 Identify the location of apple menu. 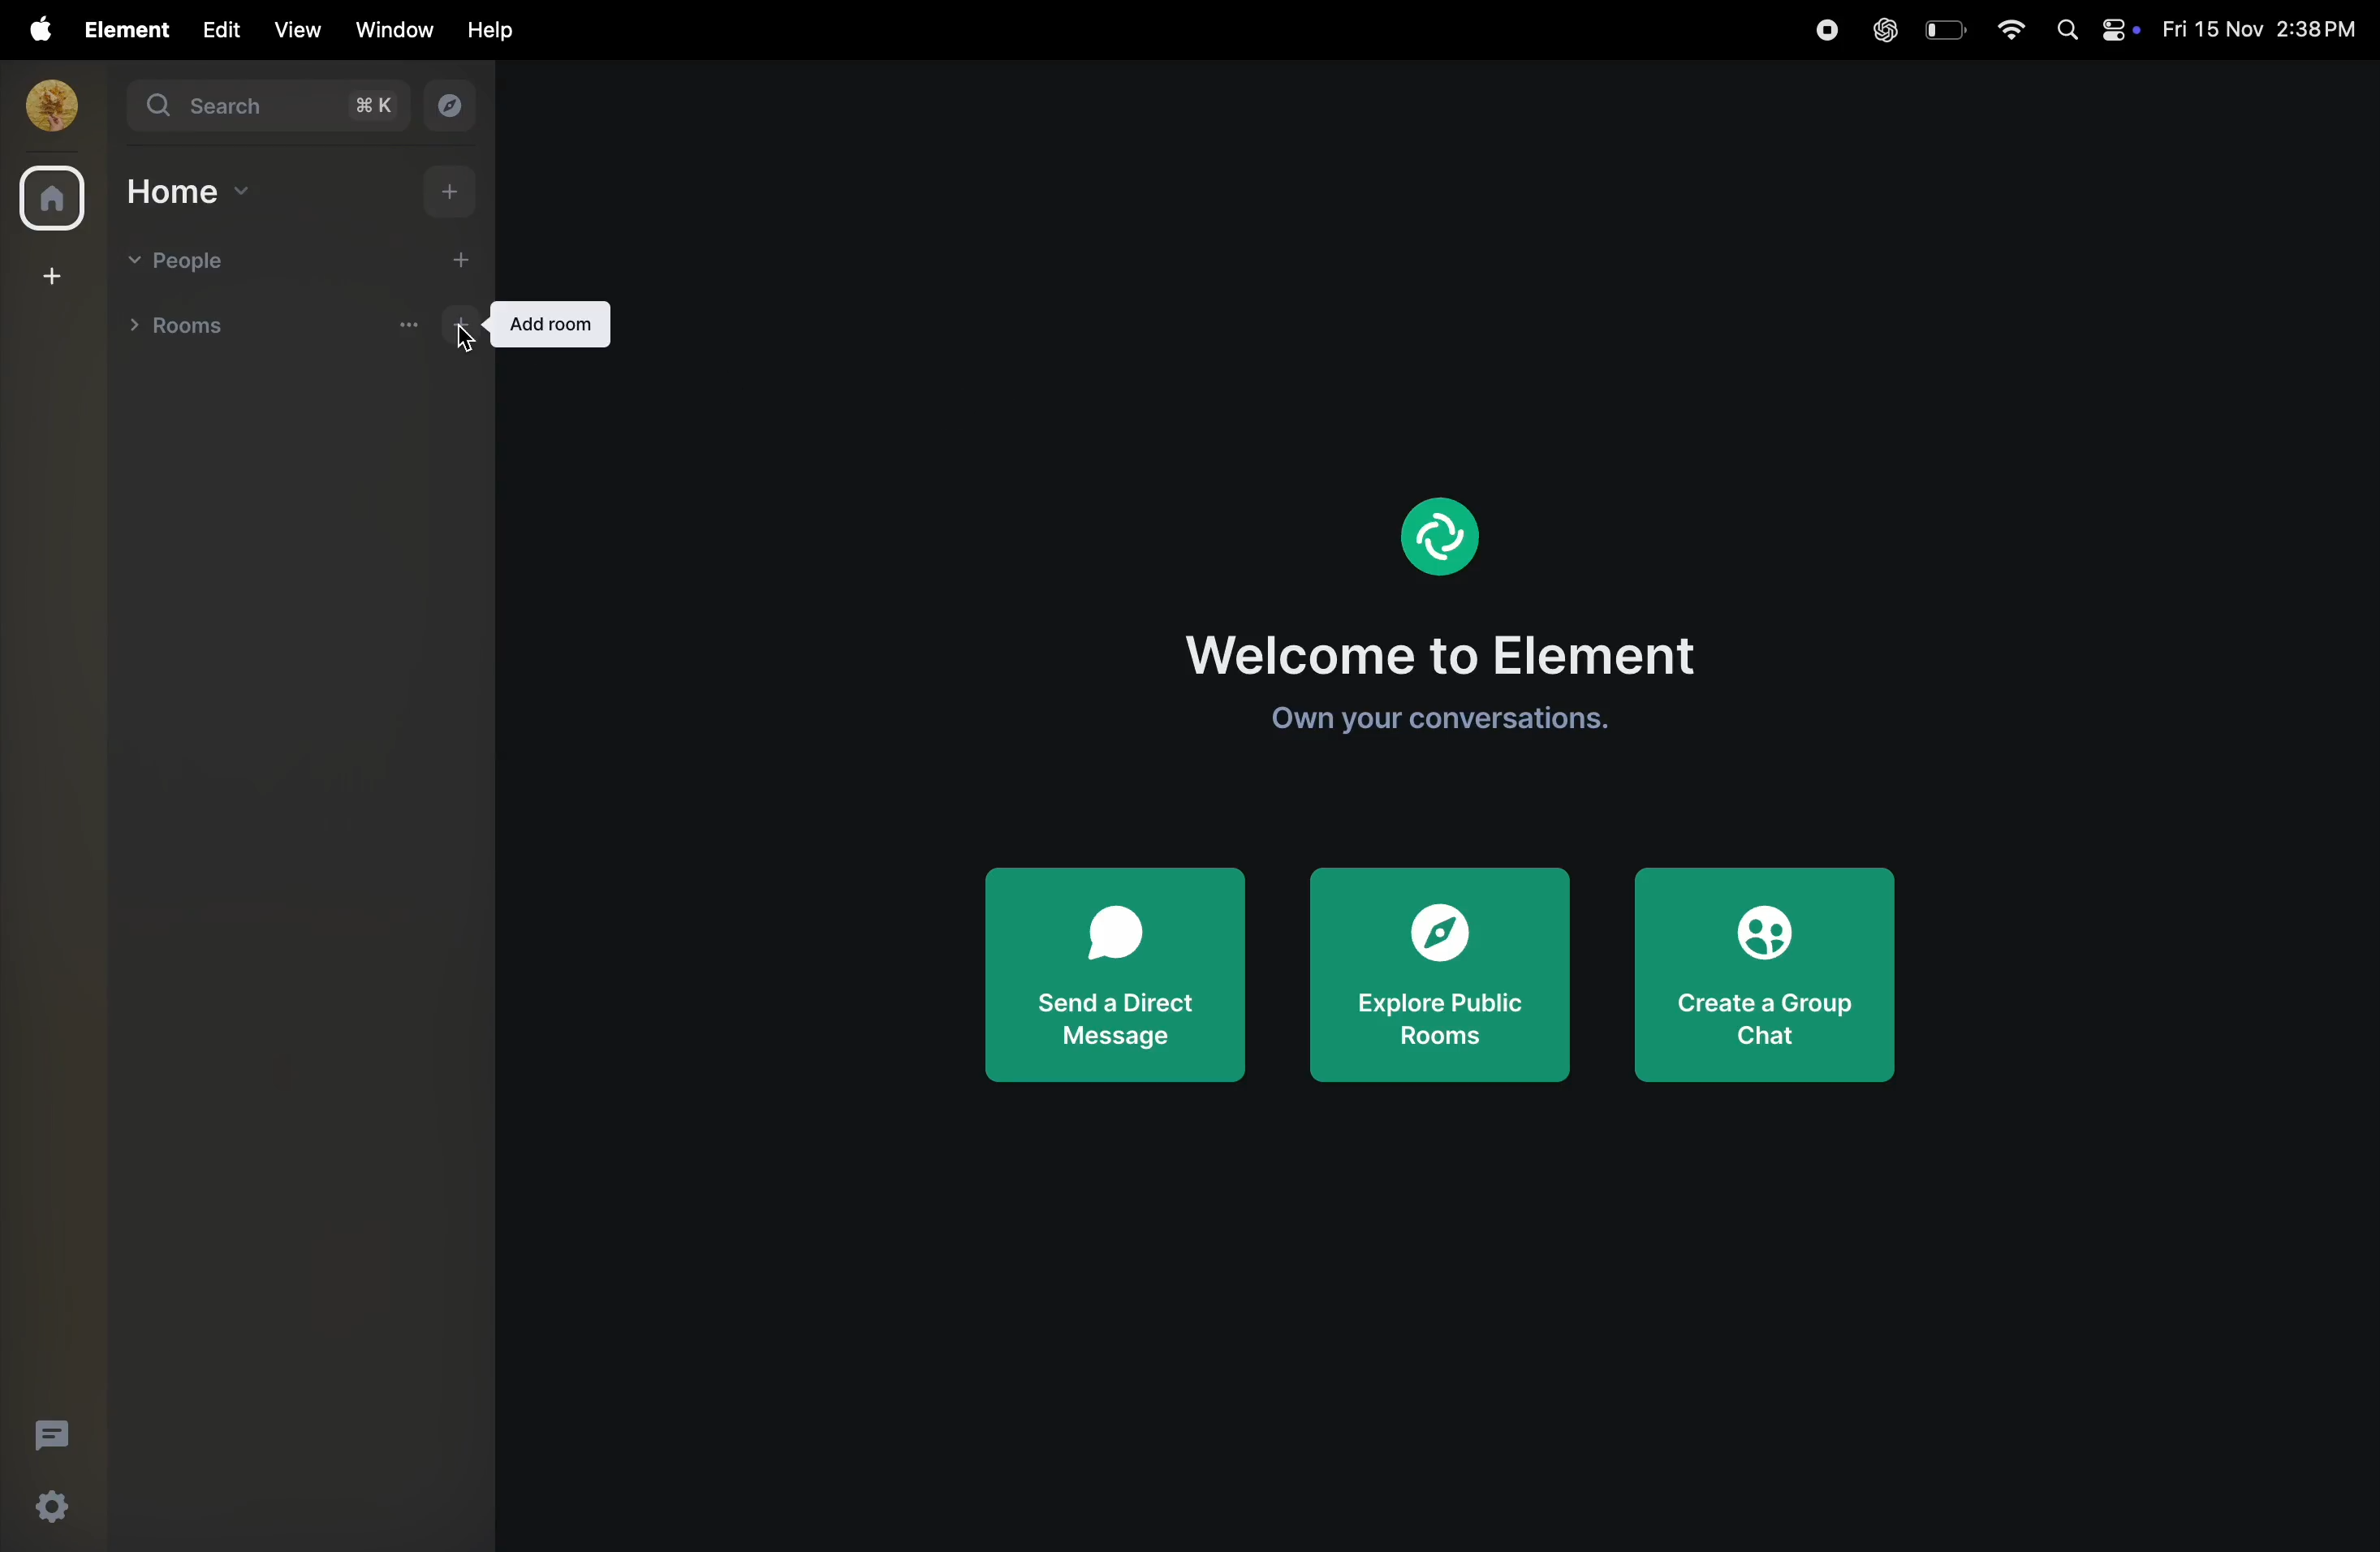
(33, 29).